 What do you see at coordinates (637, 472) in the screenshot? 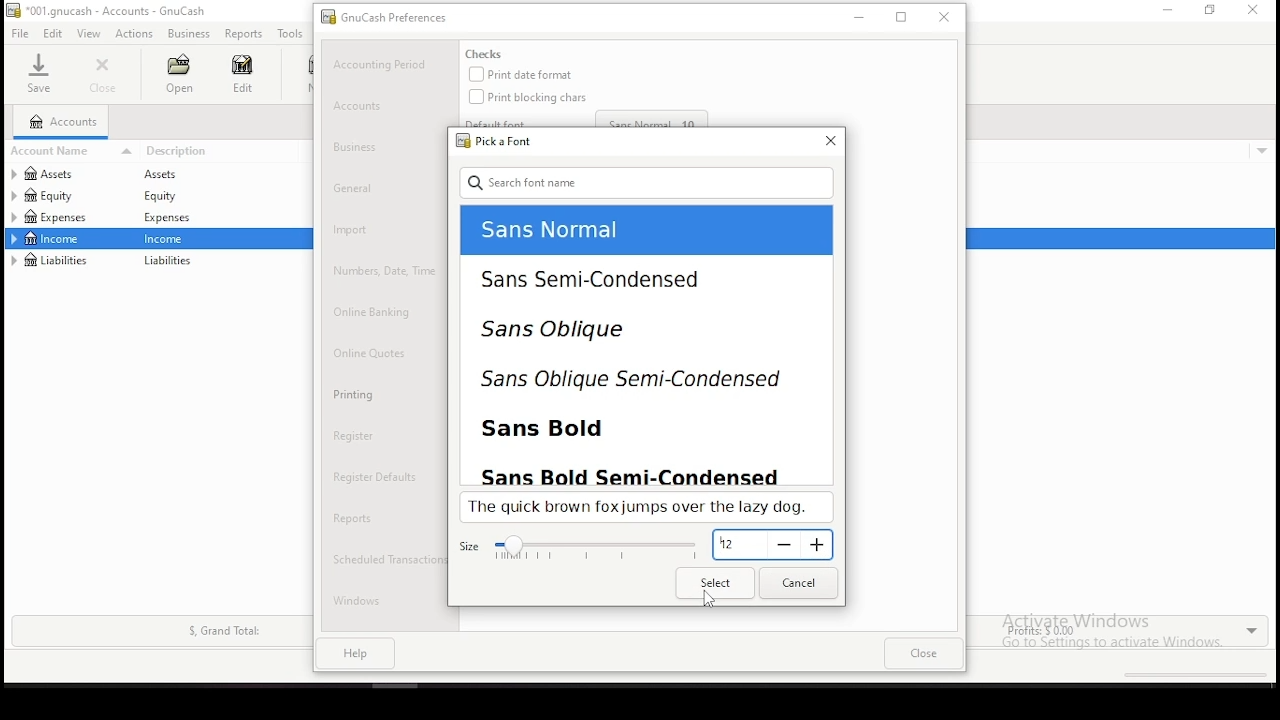
I see `sans bold semi-condensed` at bounding box center [637, 472].